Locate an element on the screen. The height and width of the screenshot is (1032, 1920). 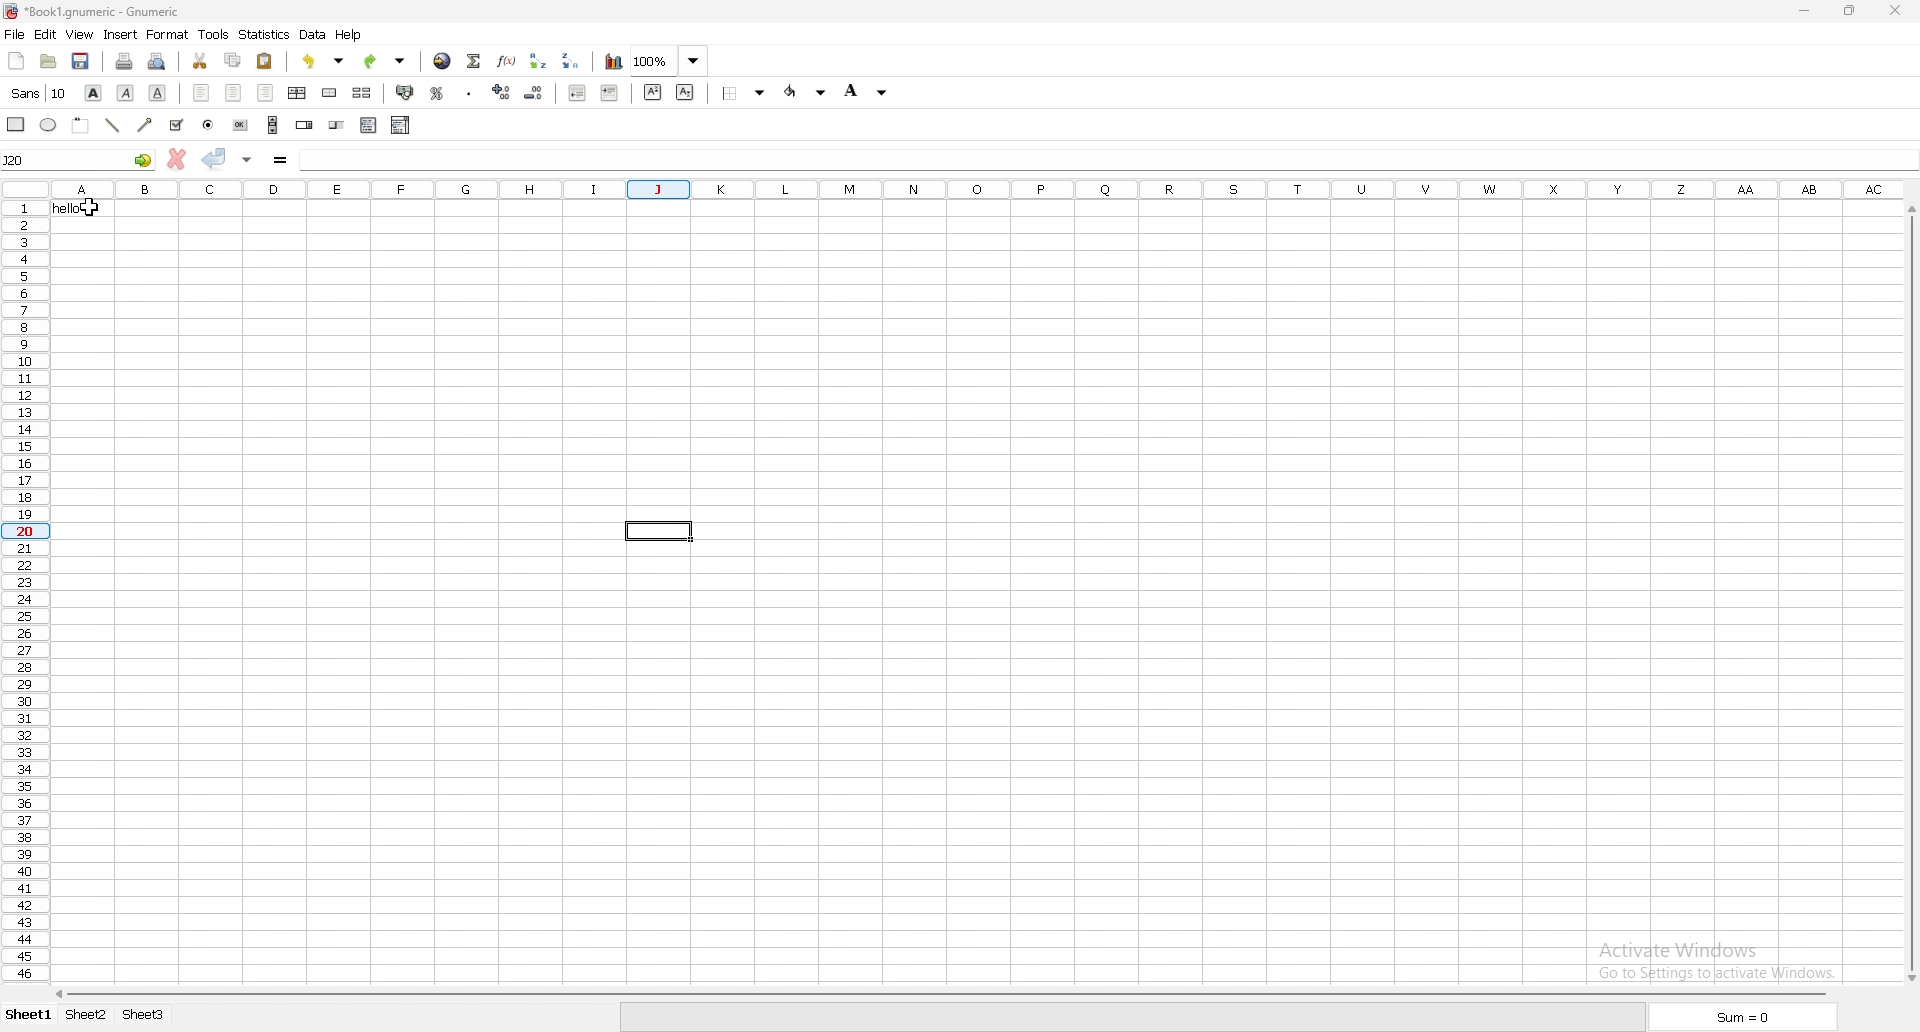
hyperlink is located at coordinates (442, 61).